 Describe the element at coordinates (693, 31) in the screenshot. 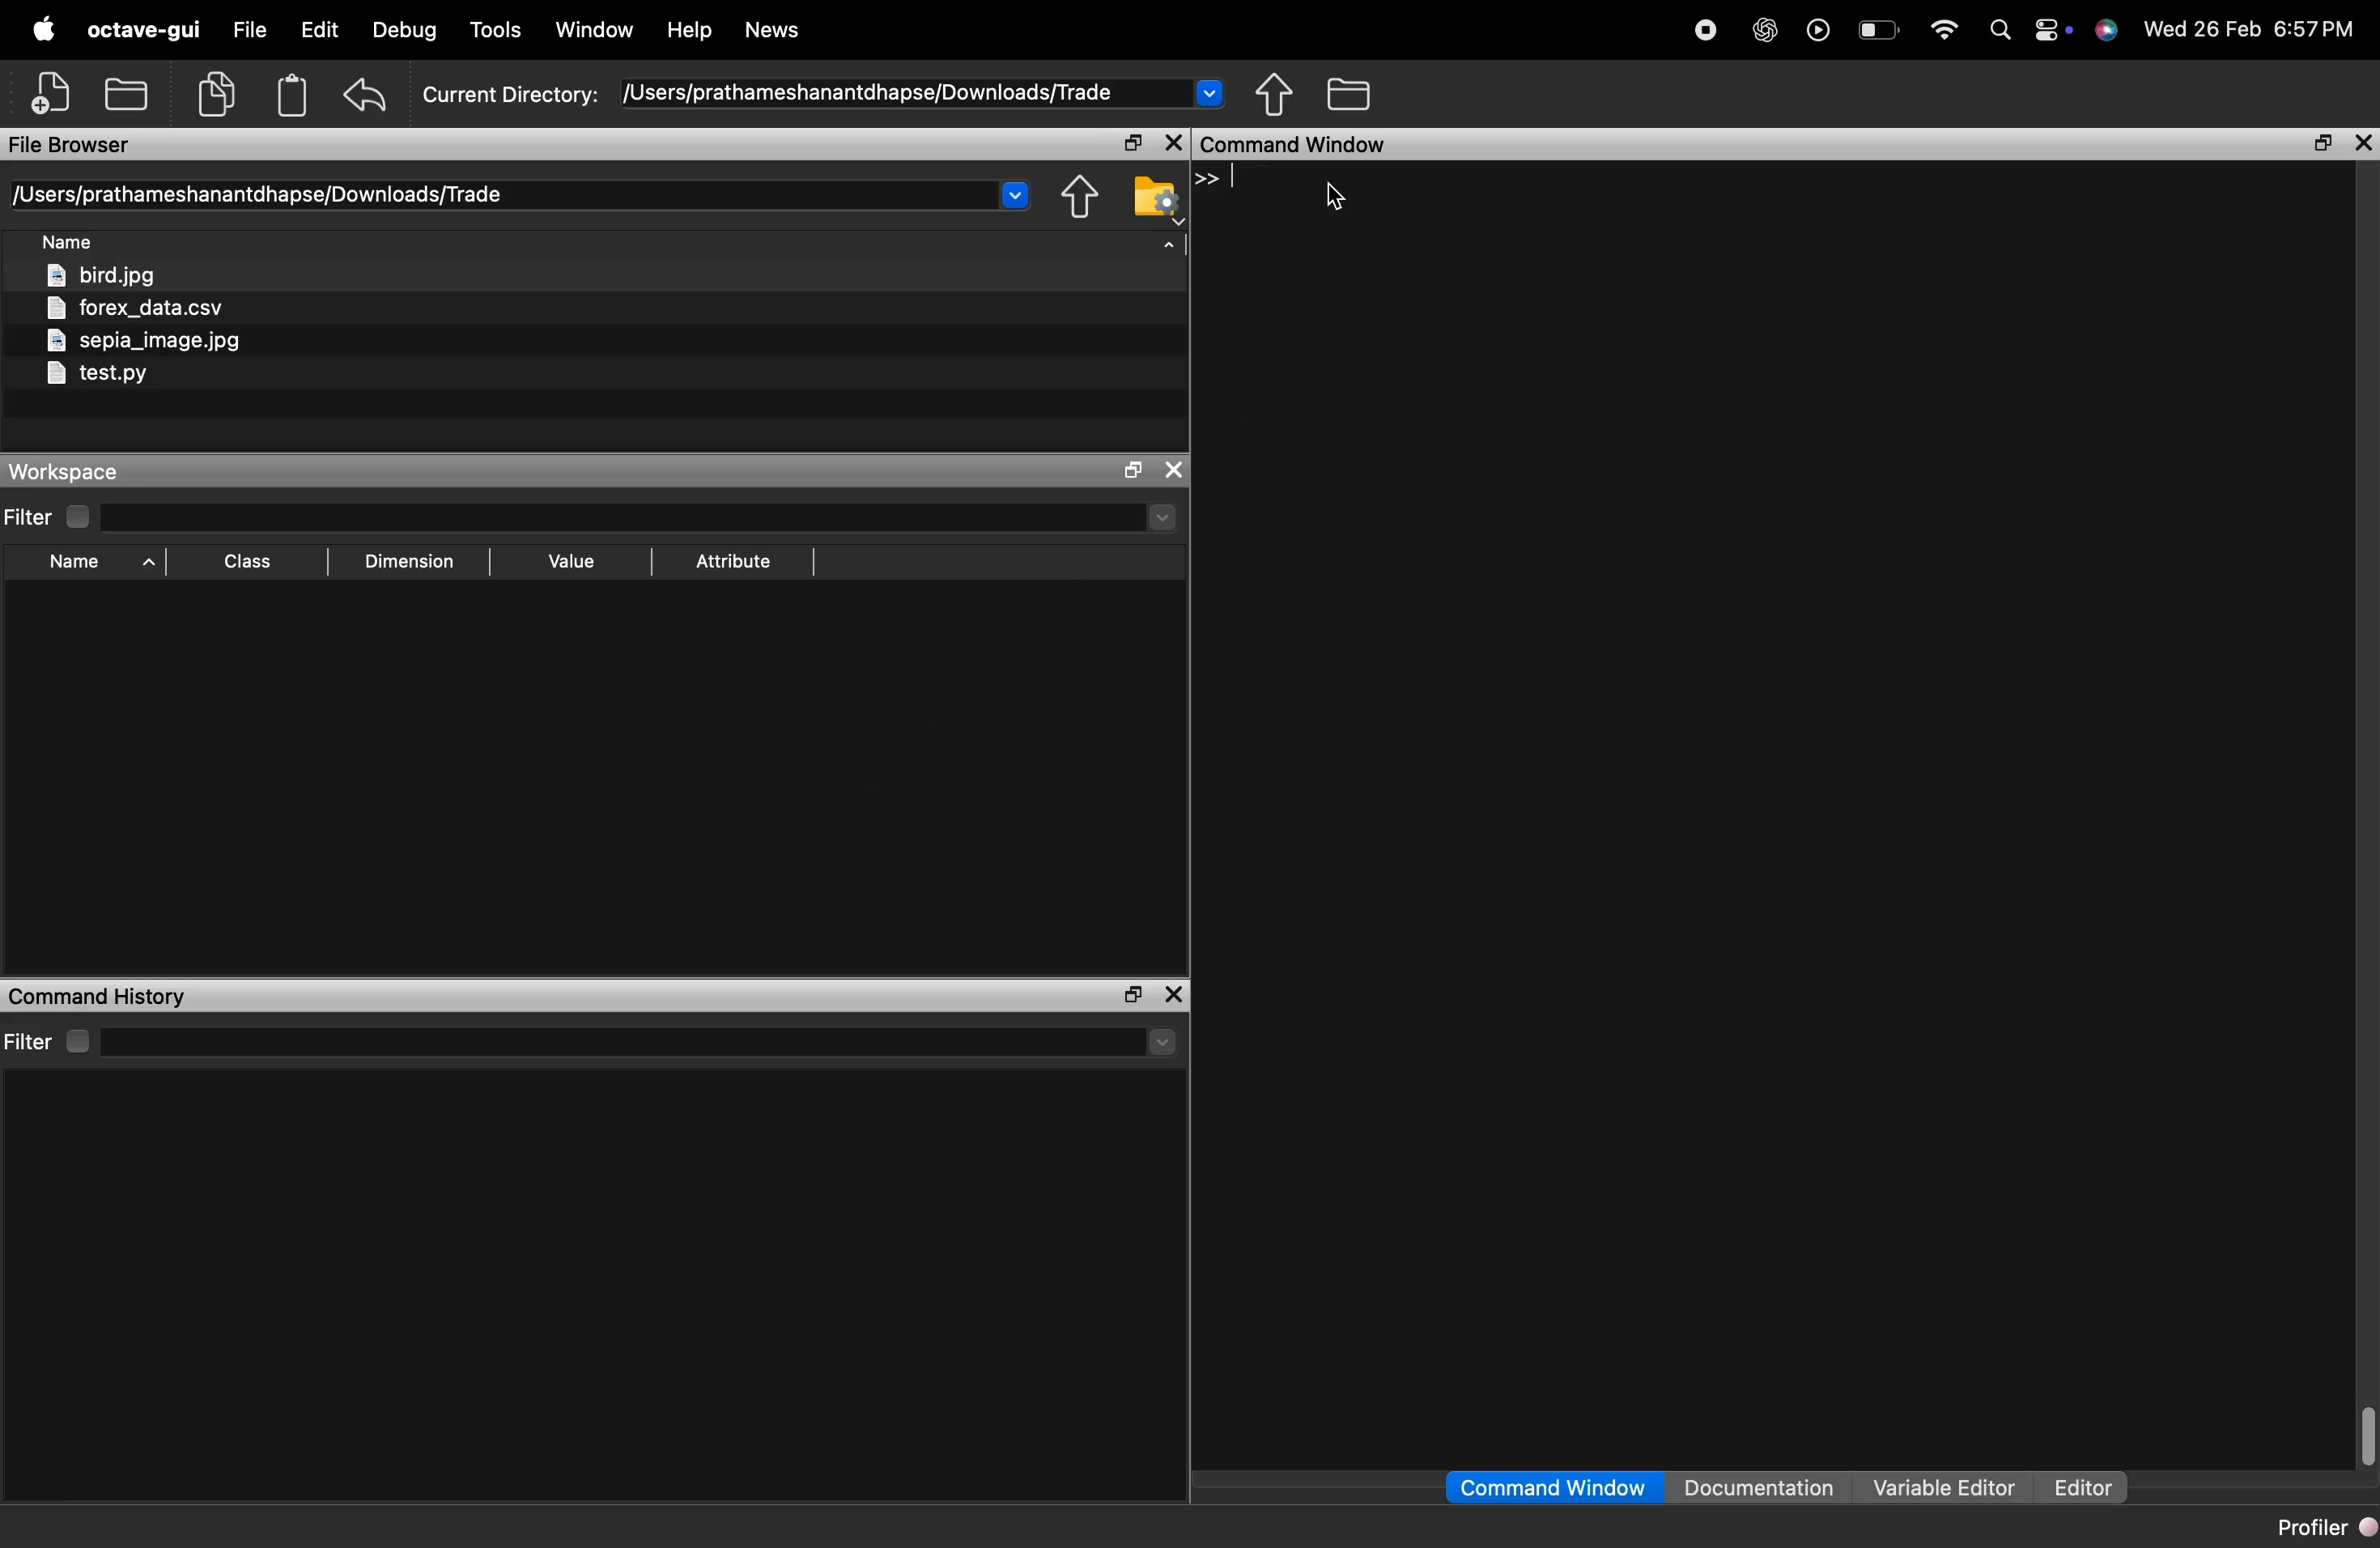

I see `help` at that location.